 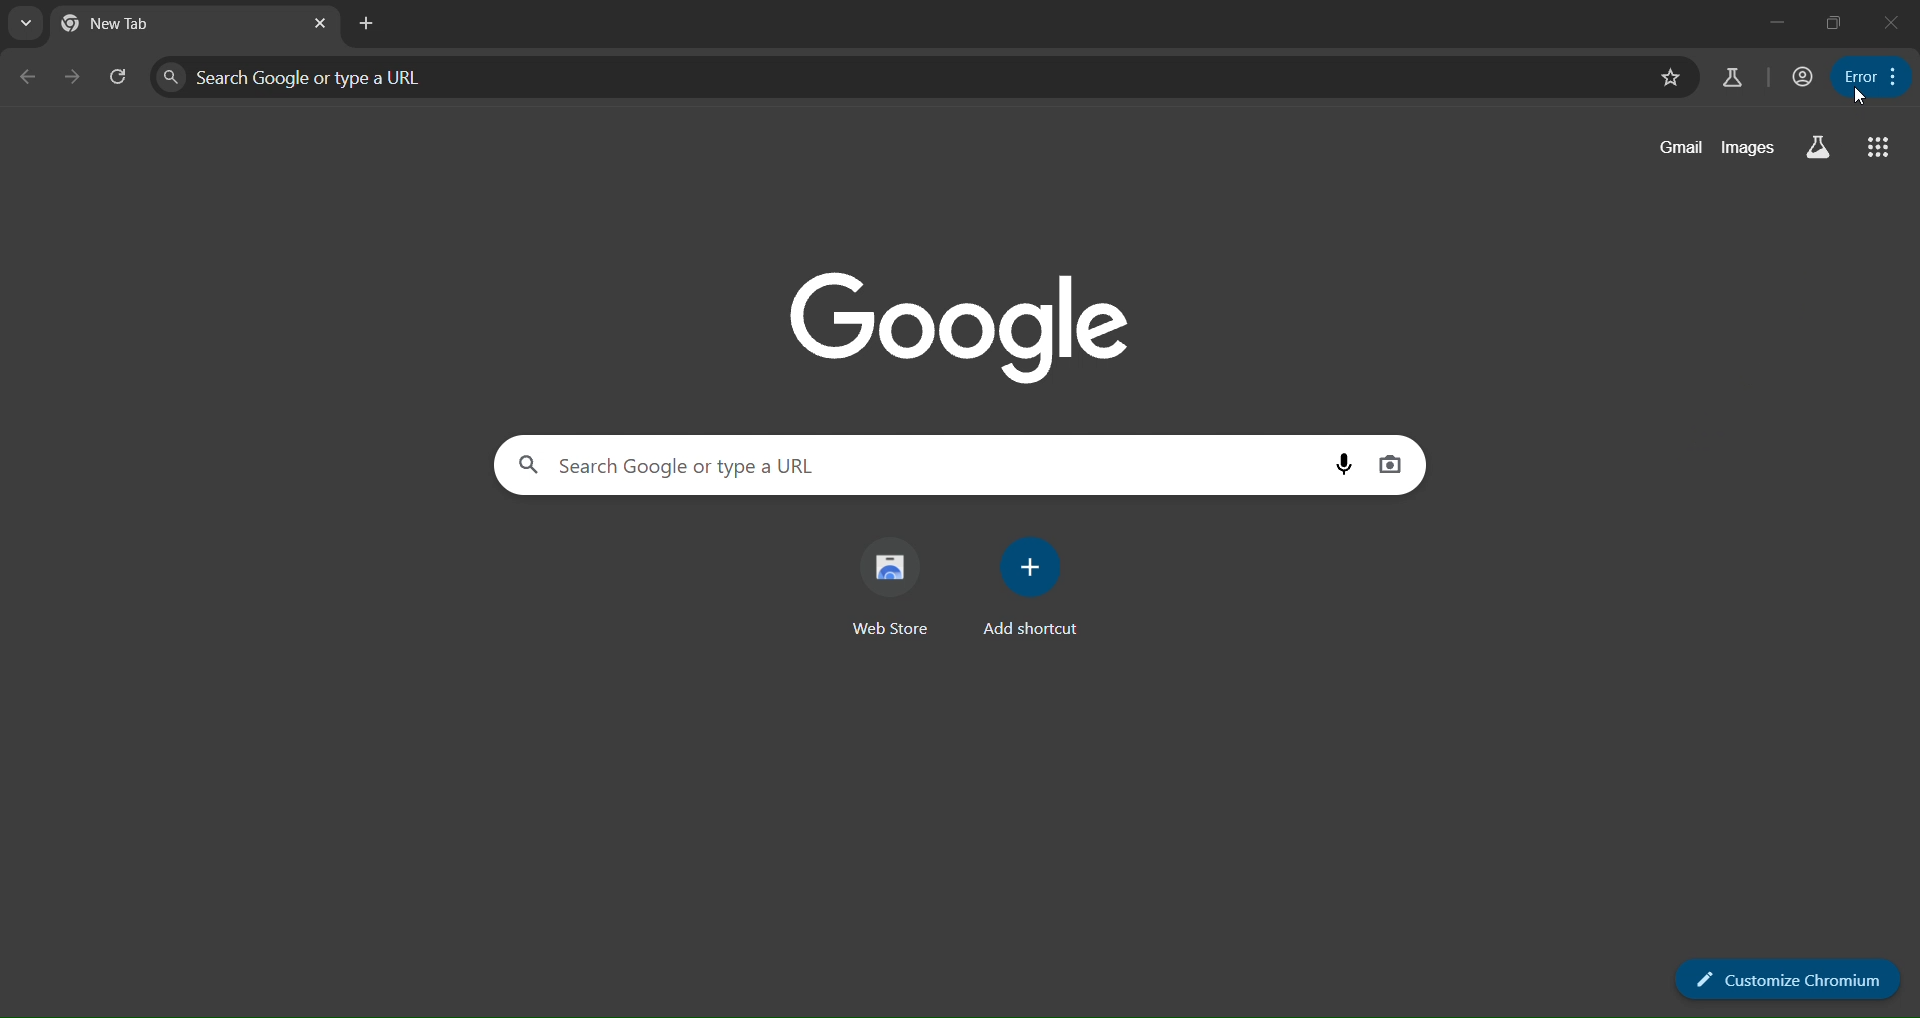 I want to click on bookmark page, so click(x=1672, y=76).